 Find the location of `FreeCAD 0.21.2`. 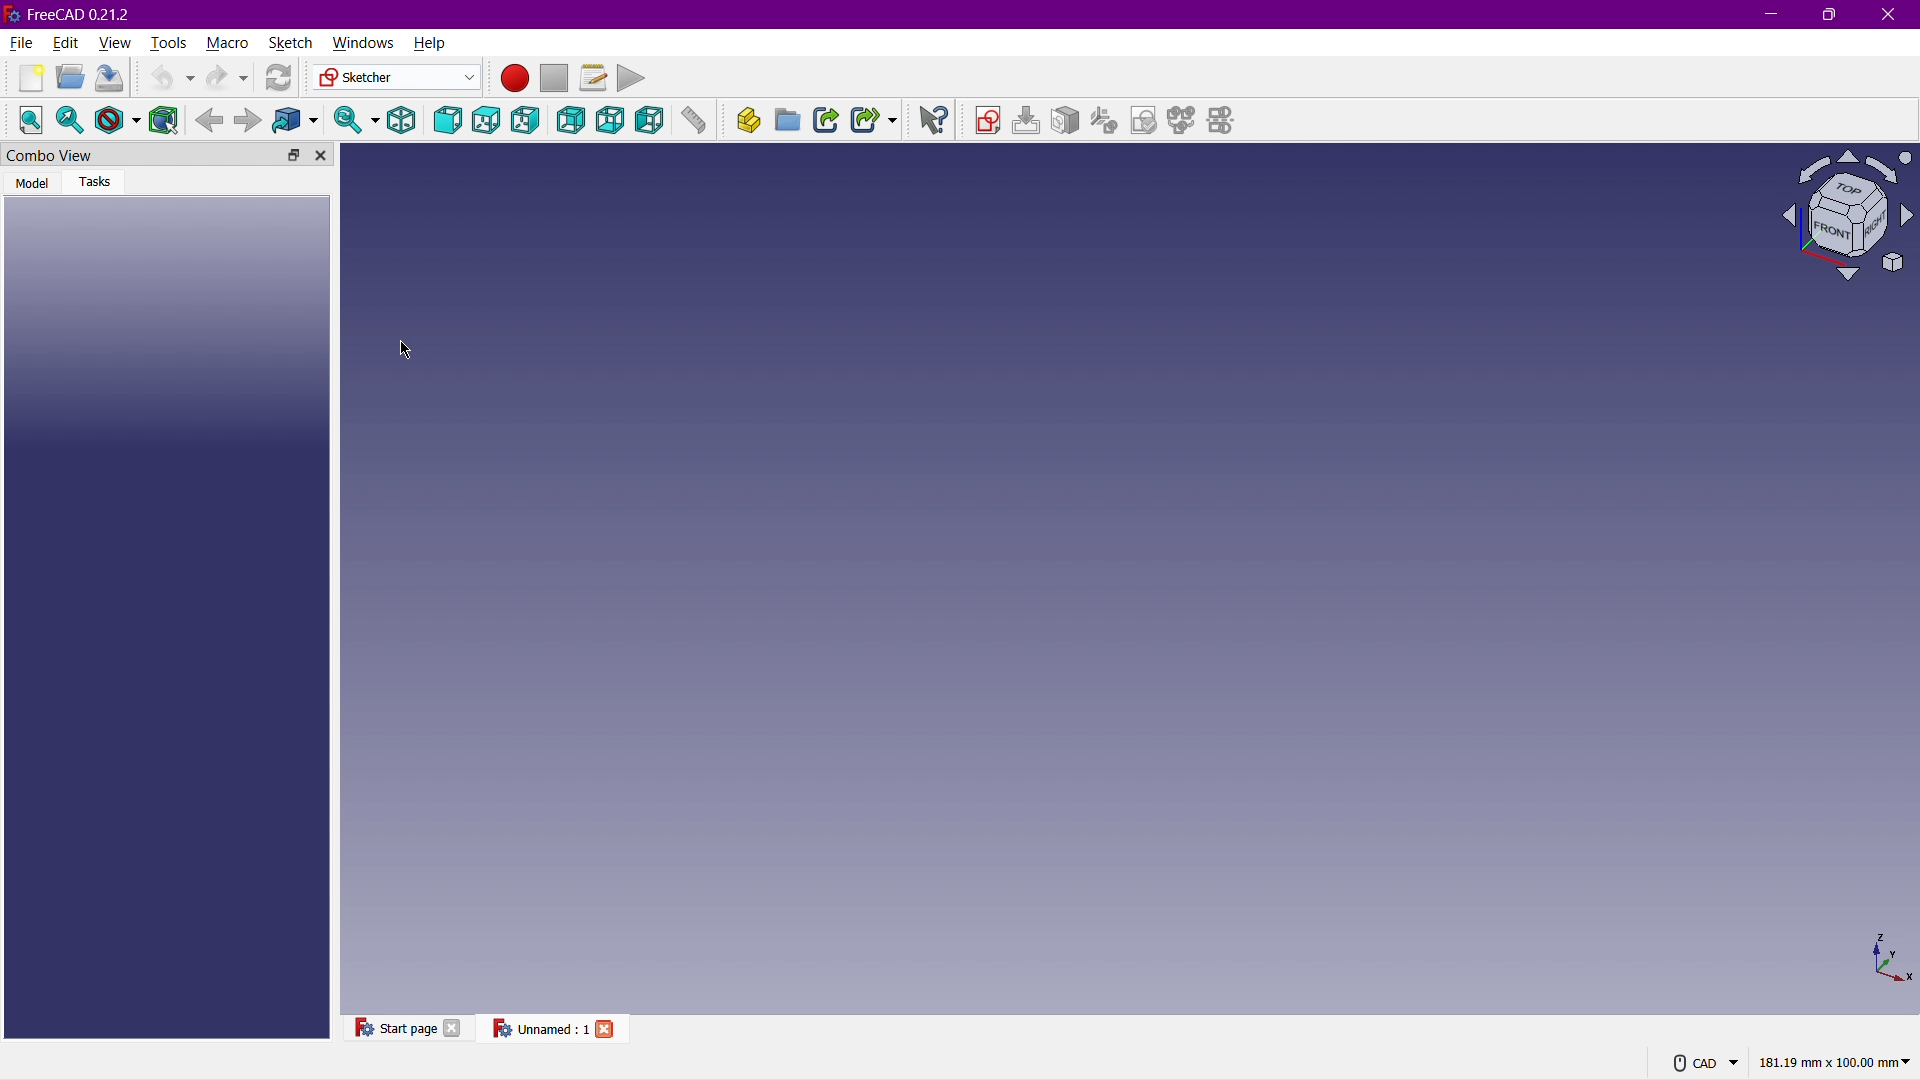

FreeCAD 0.21.2 is located at coordinates (72, 13).